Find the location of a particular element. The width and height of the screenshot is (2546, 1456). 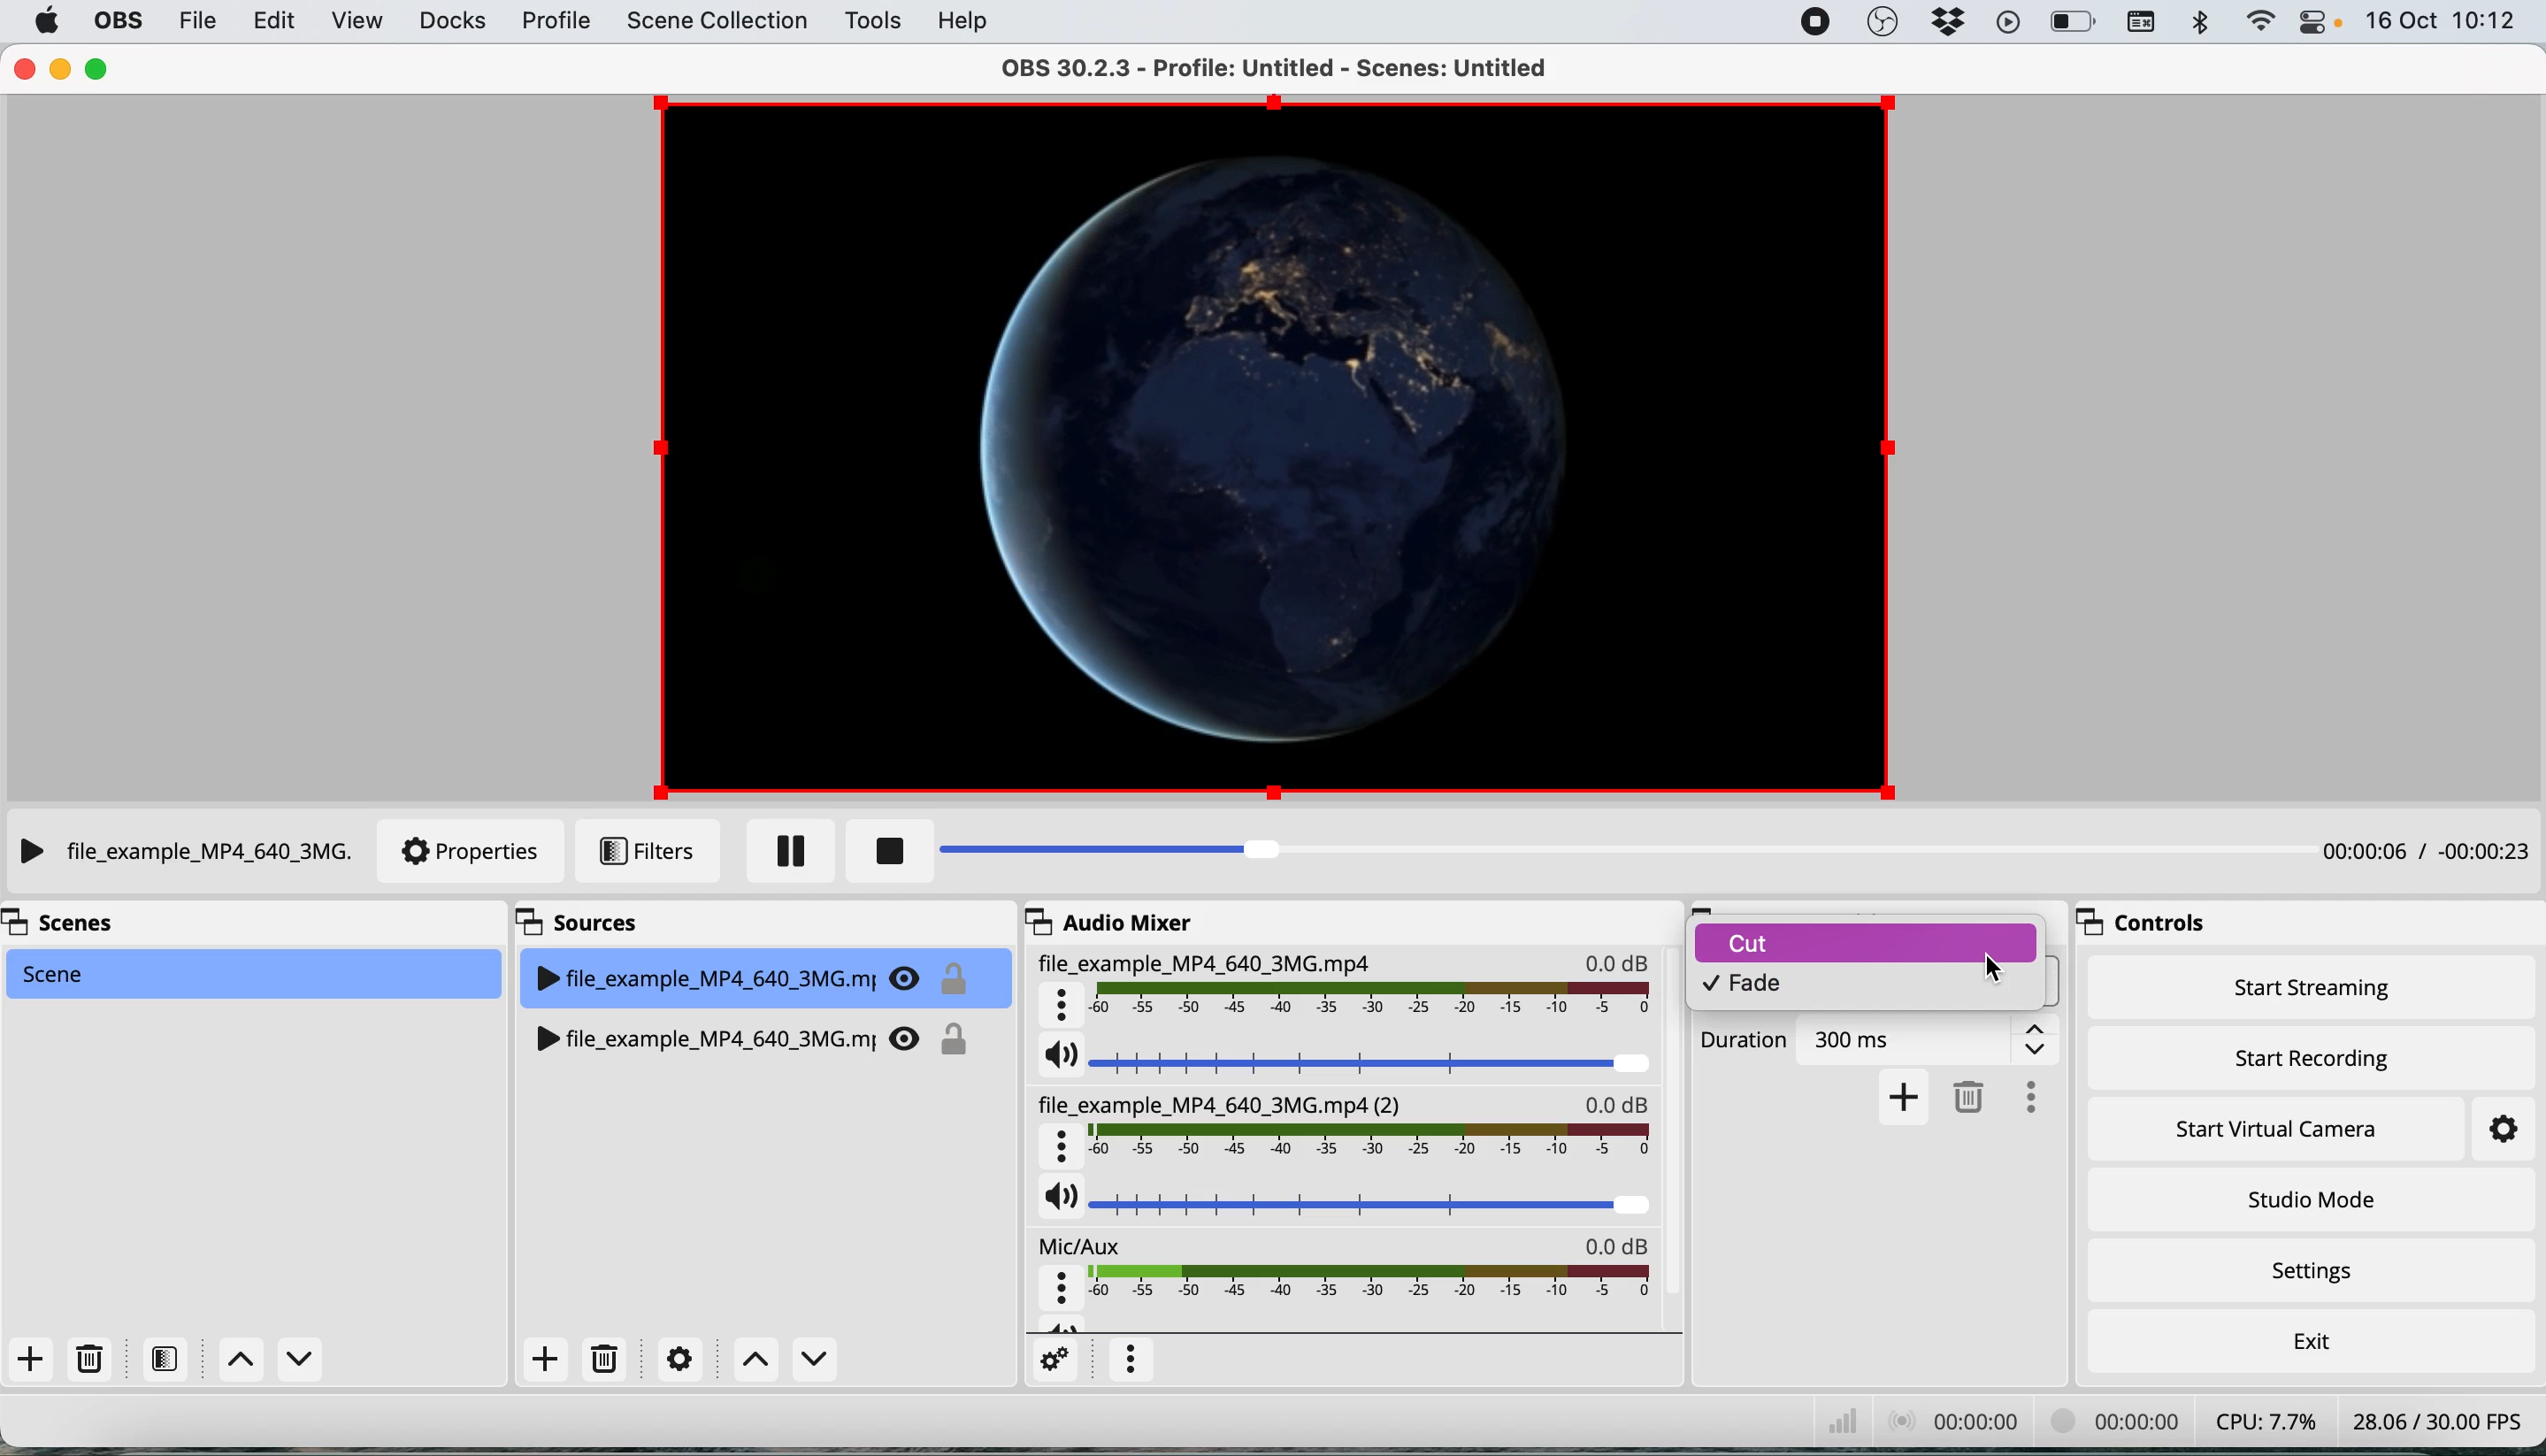

profile is located at coordinates (562, 23).